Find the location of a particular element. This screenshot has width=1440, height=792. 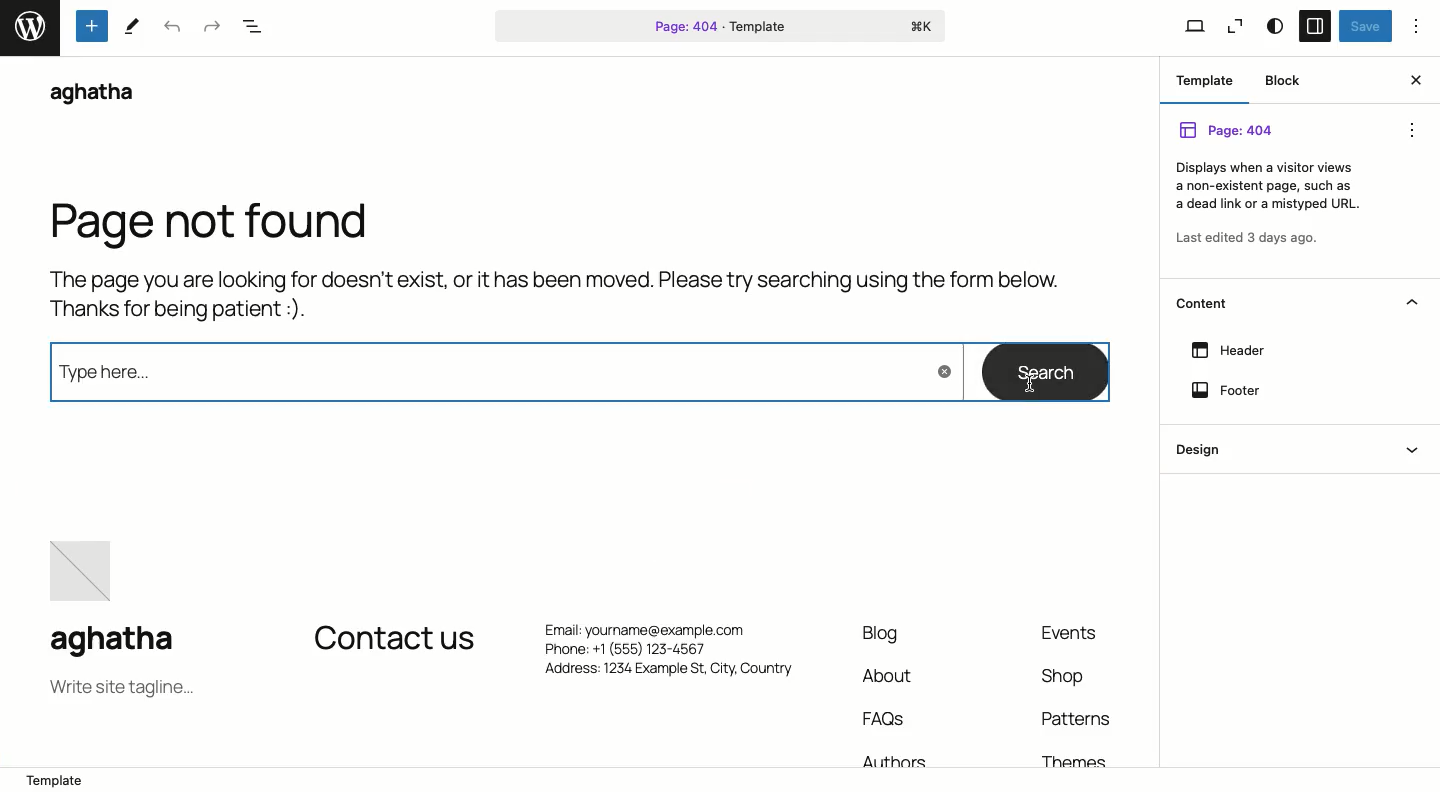

Patterns is located at coordinates (1081, 725).